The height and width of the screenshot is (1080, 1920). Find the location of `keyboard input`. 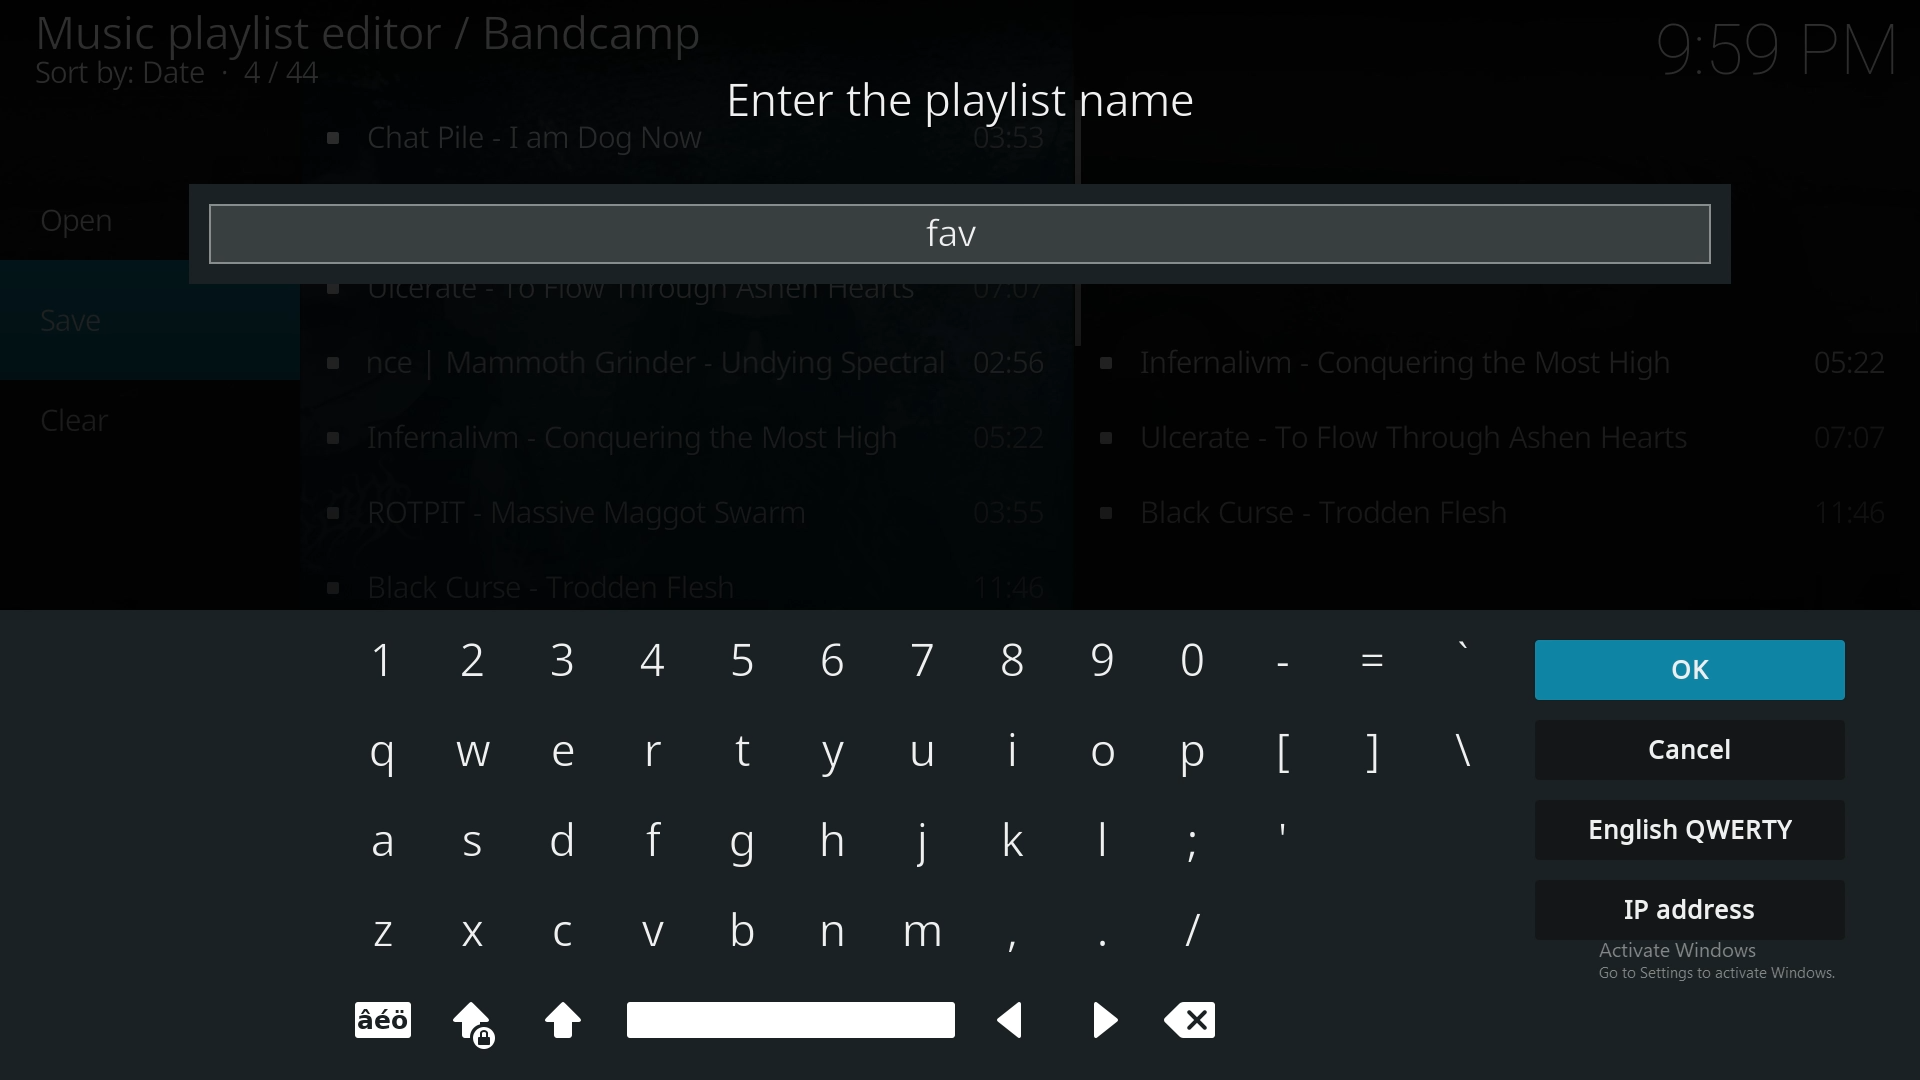

keyboard input is located at coordinates (474, 657).